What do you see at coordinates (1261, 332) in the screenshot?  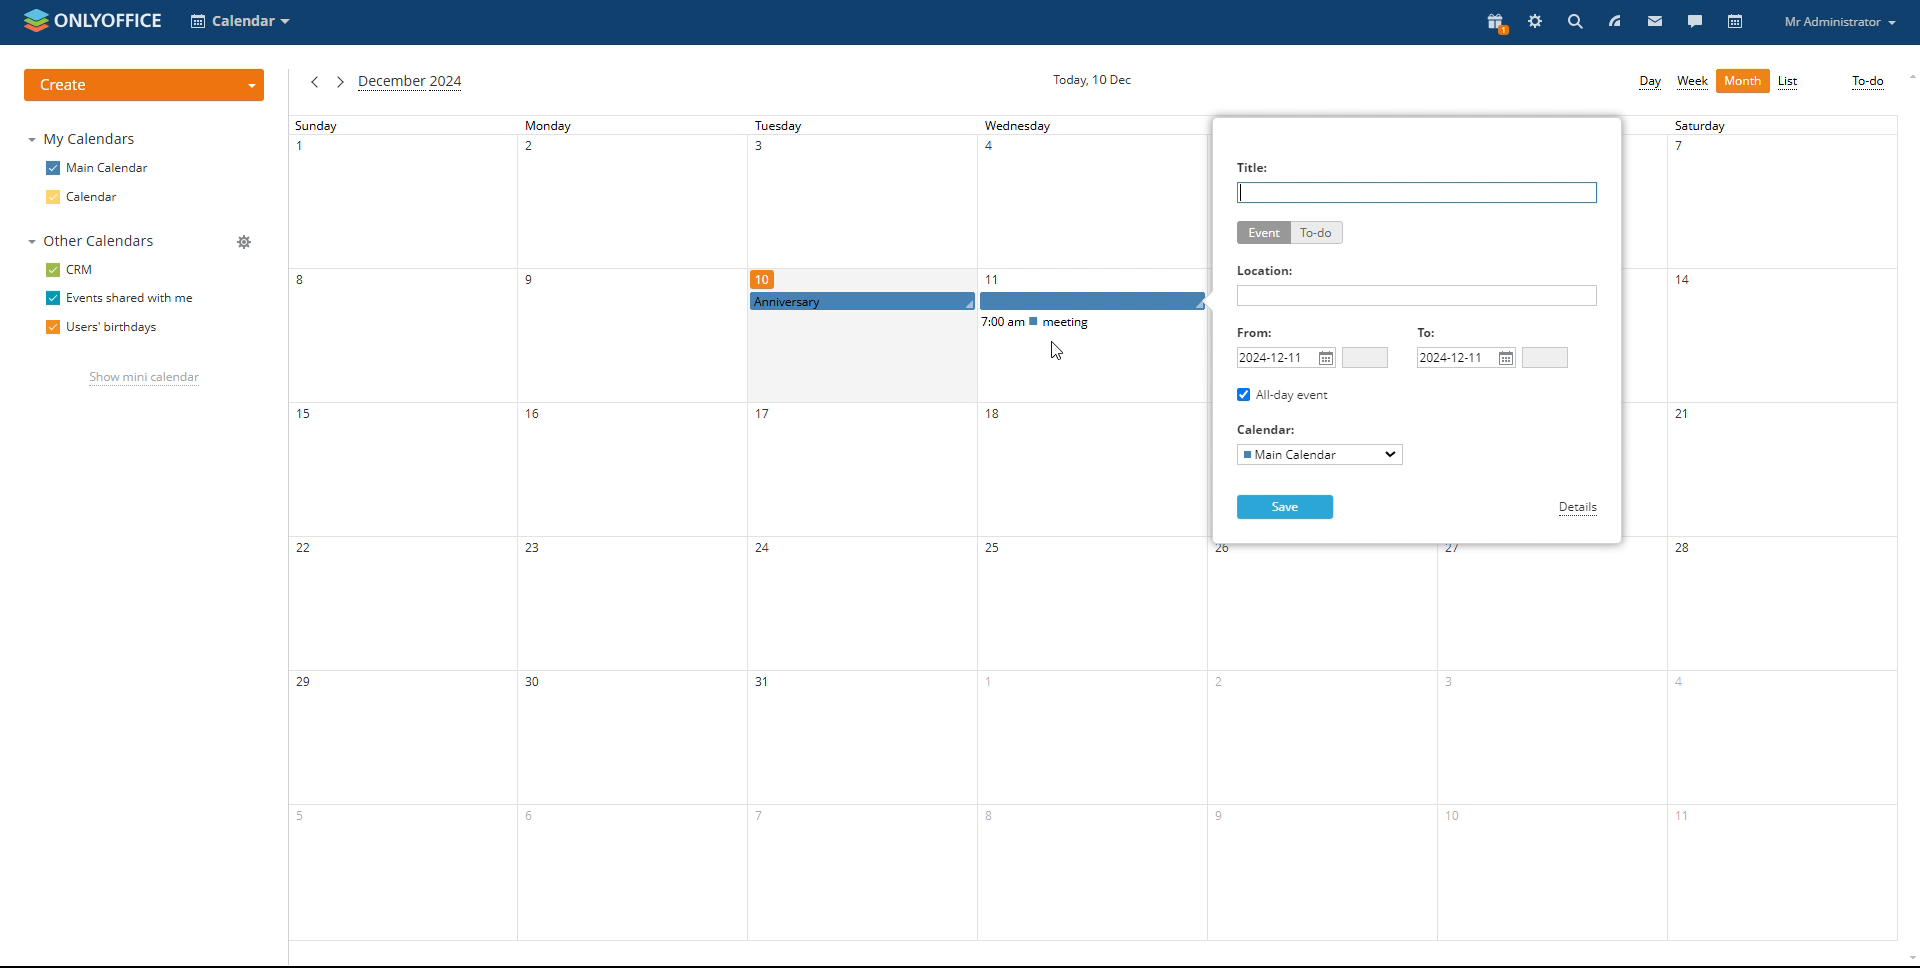 I see `From:` at bounding box center [1261, 332].